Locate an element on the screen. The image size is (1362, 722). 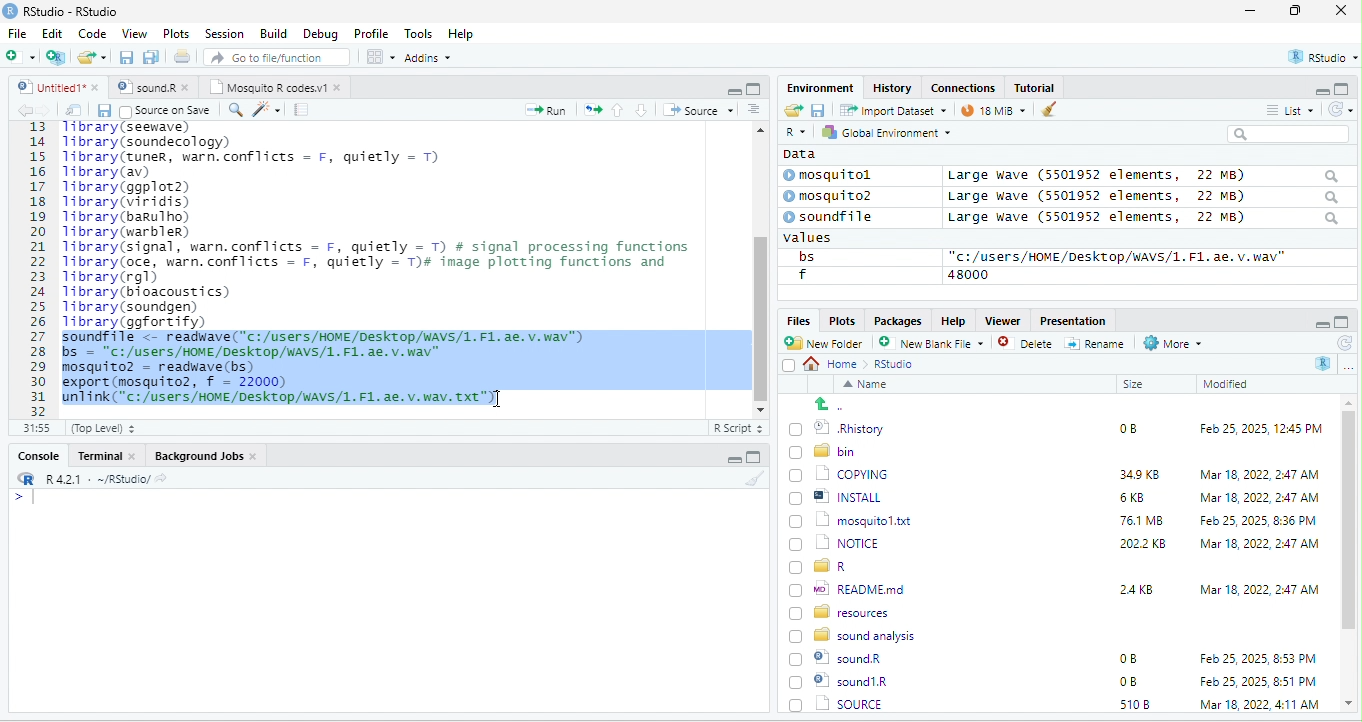
Large wave (550139372 elements, JZ MB) is located at coordinates (1145, 196).